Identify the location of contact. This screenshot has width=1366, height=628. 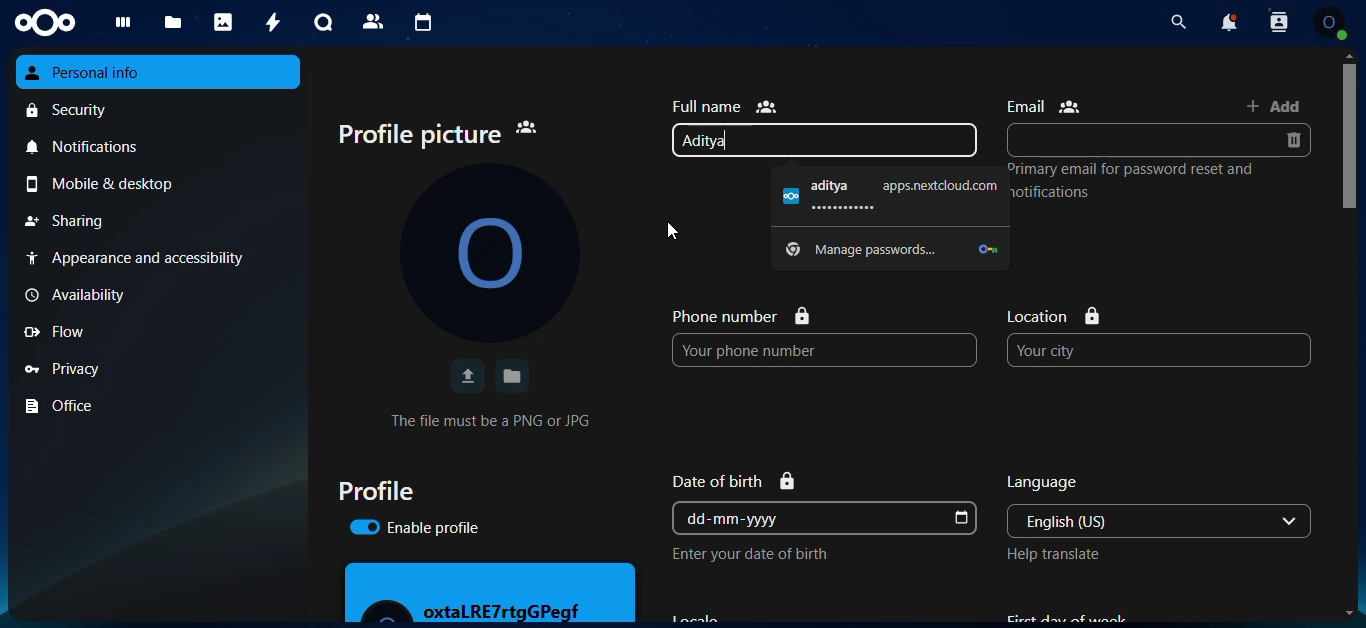
(373, 22).